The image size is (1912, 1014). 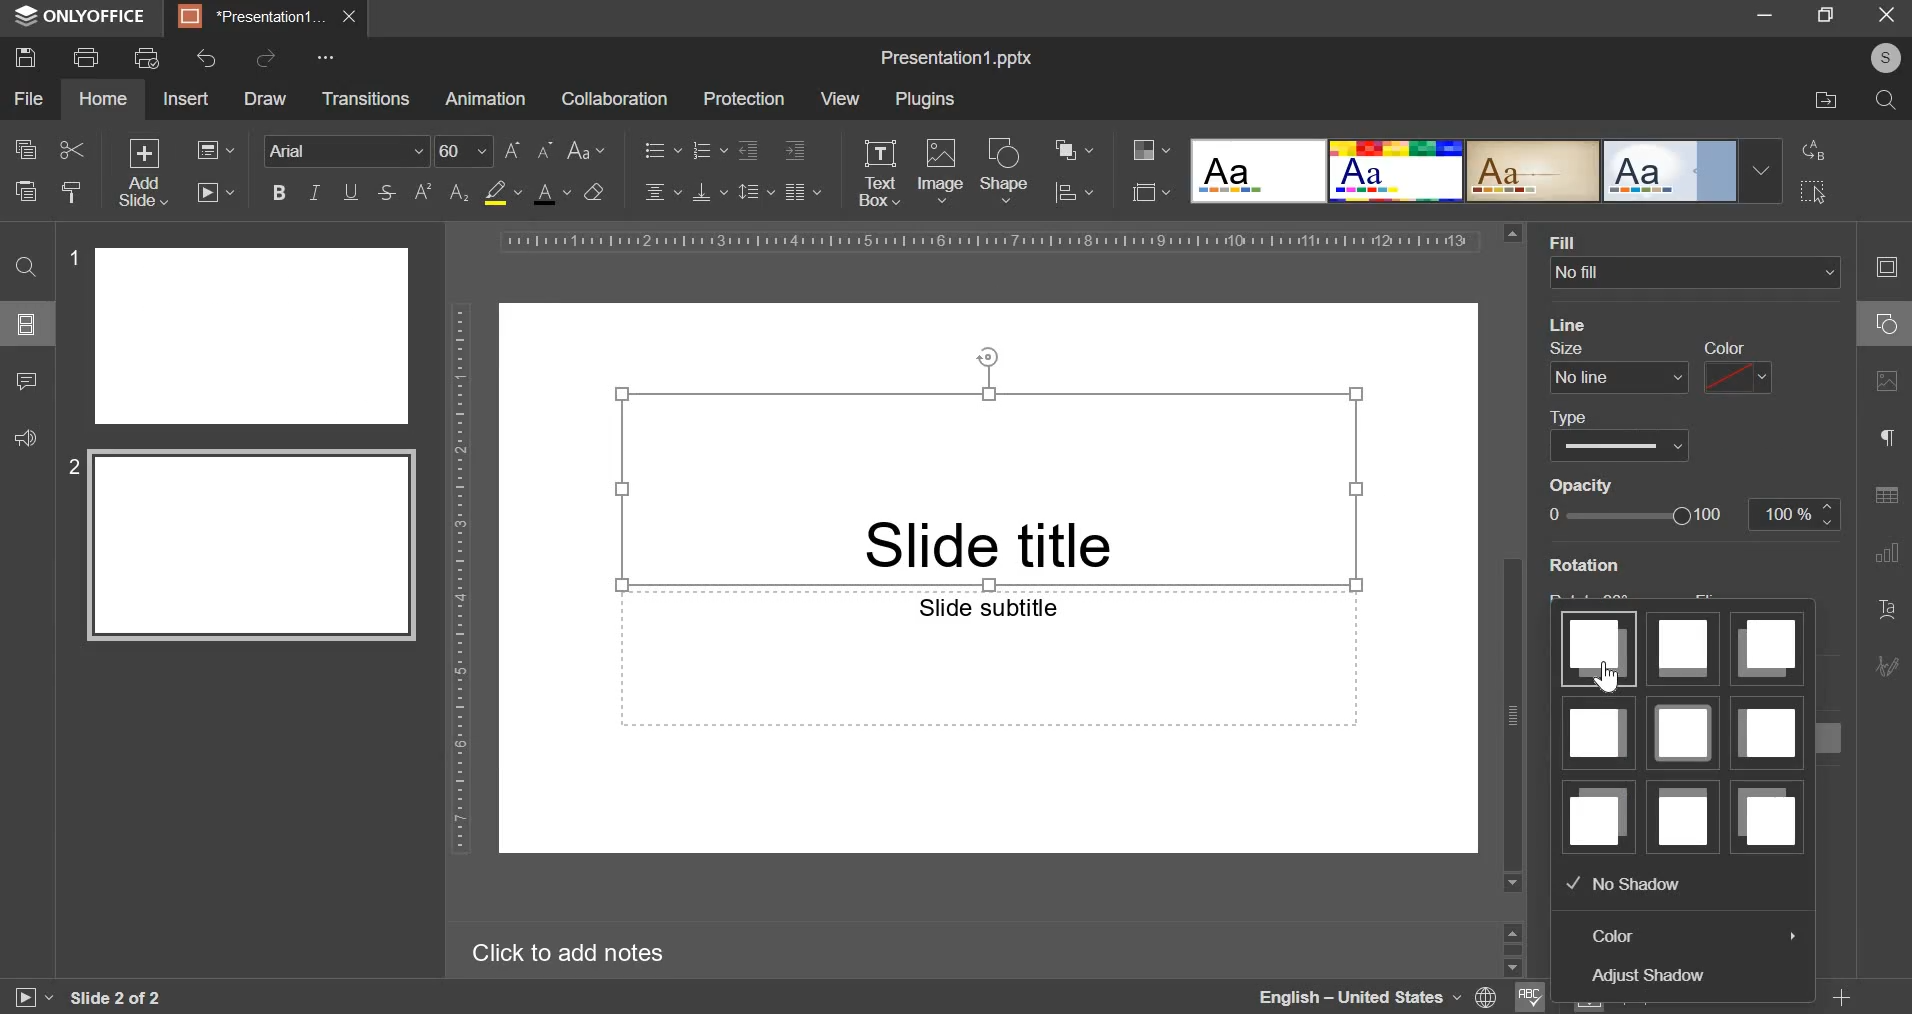 What do you see at coordinates (1893, 660) in the screenshot?
I see `draw tools` at bounding box center [1893, 660].